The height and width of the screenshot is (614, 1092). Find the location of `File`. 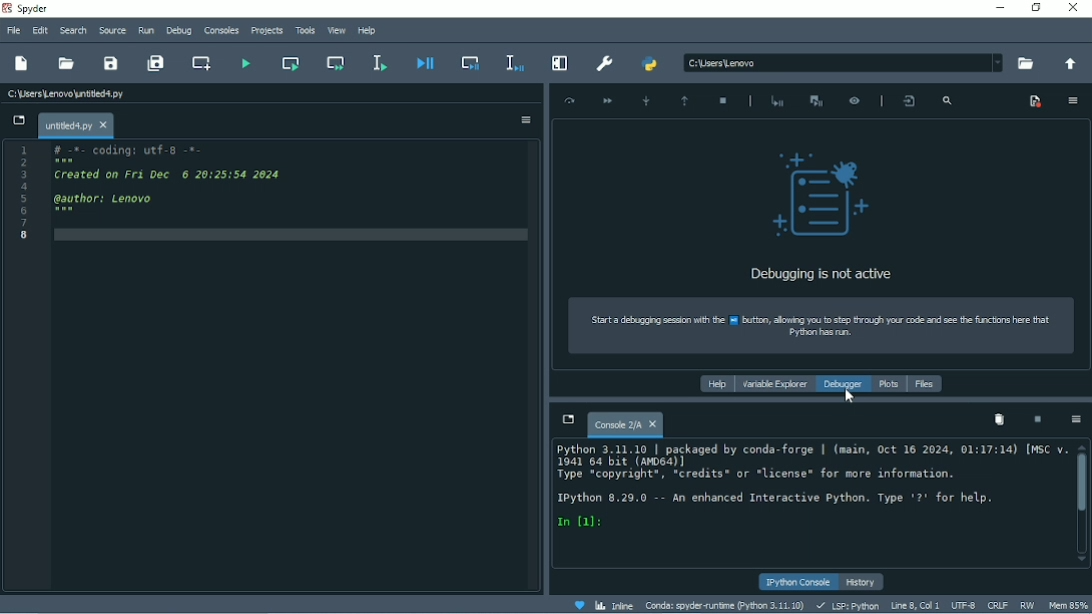

File is located at coordinates (13, 30).